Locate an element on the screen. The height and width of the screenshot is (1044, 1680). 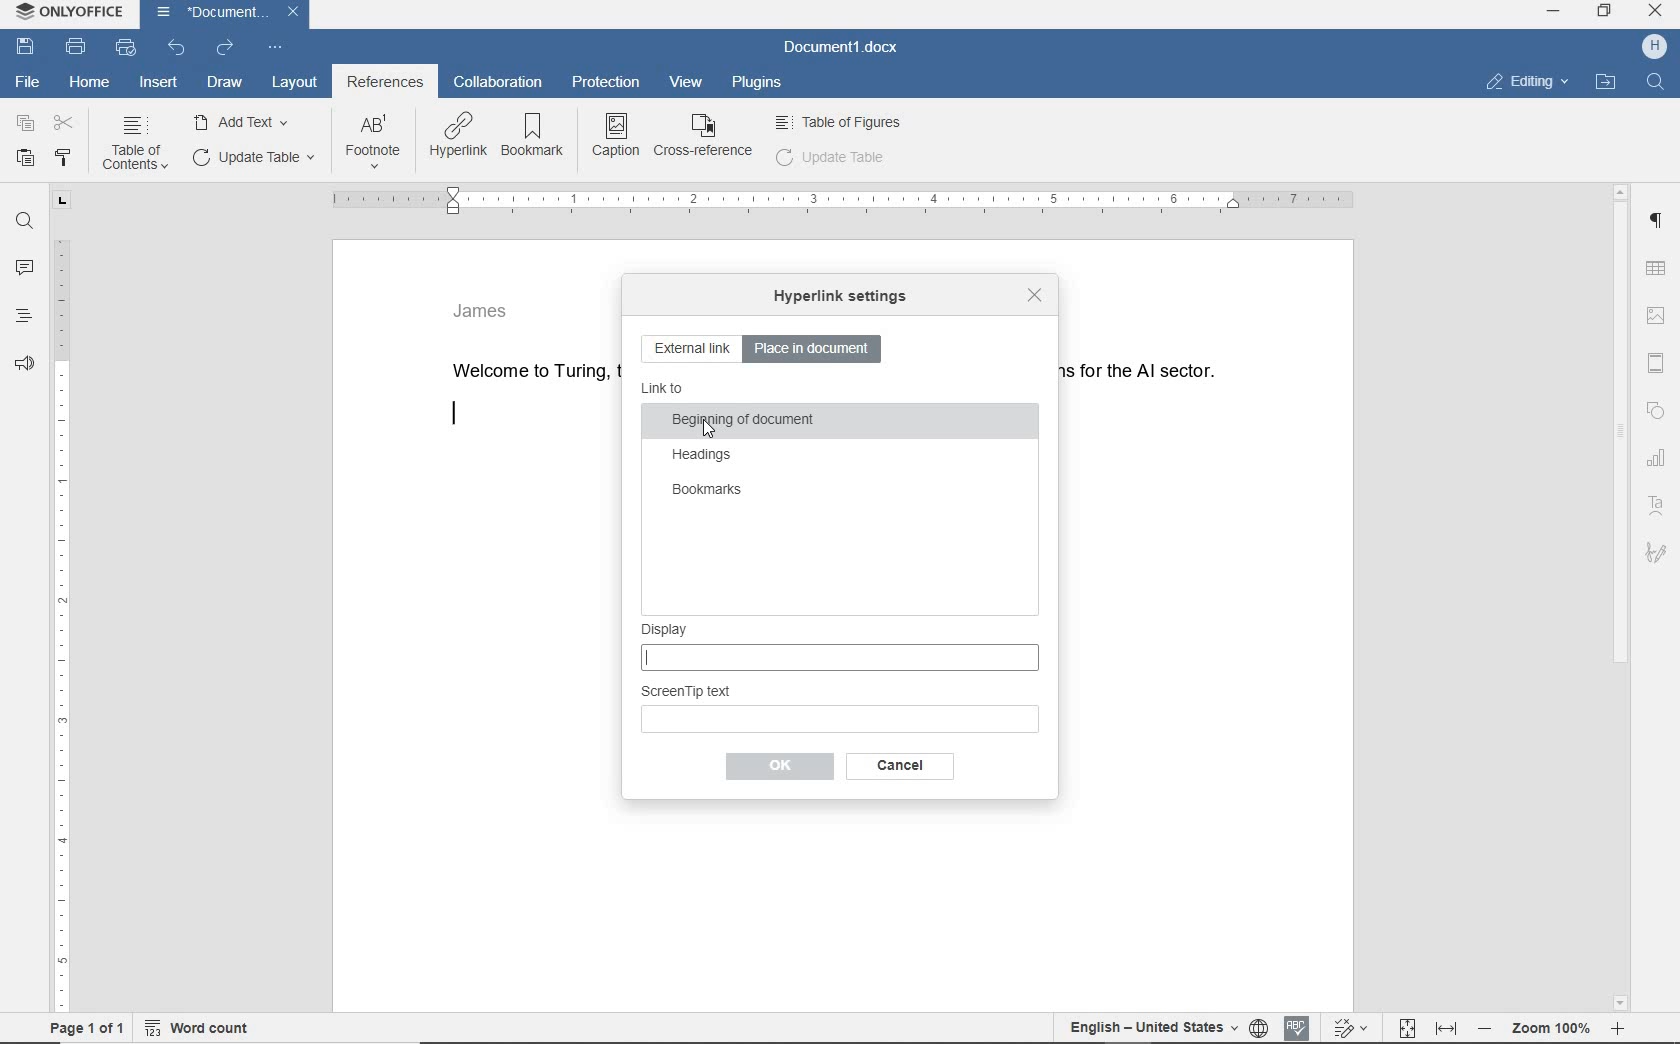
UPDATE TASK is located at coordinates (251, 157).